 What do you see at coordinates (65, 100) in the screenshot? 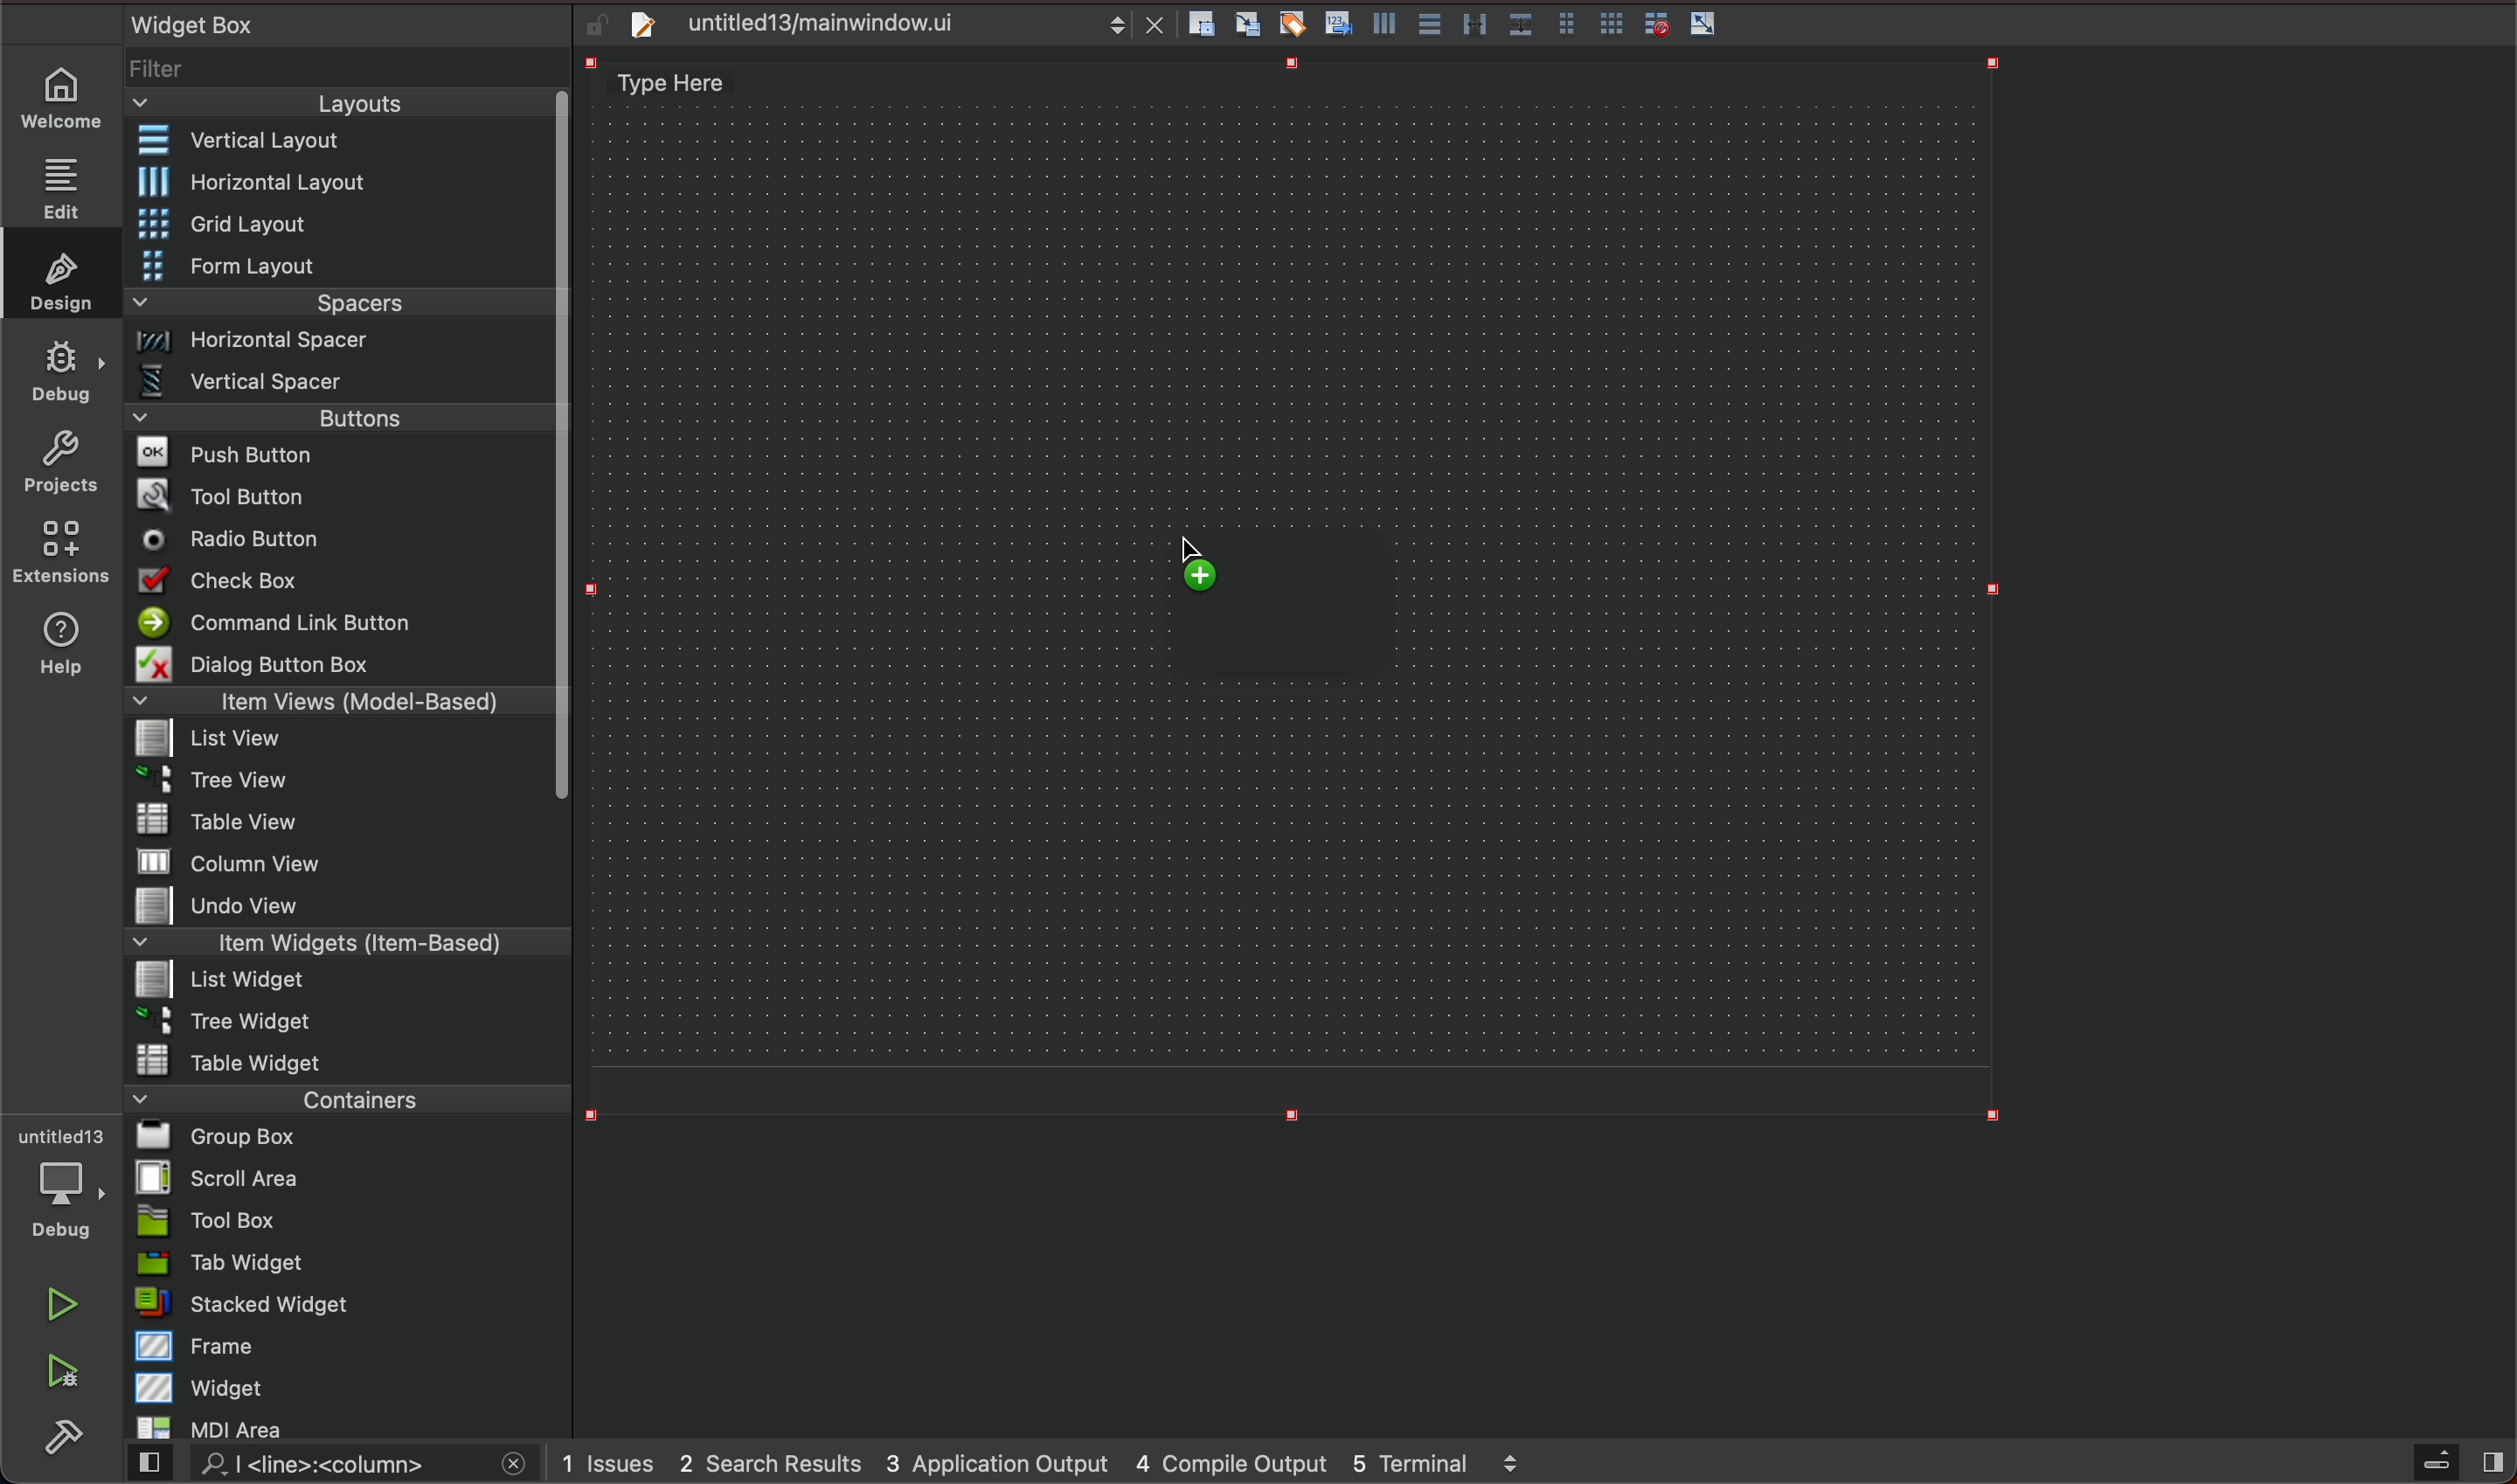
I see `home` at bounding box center [65, 100].